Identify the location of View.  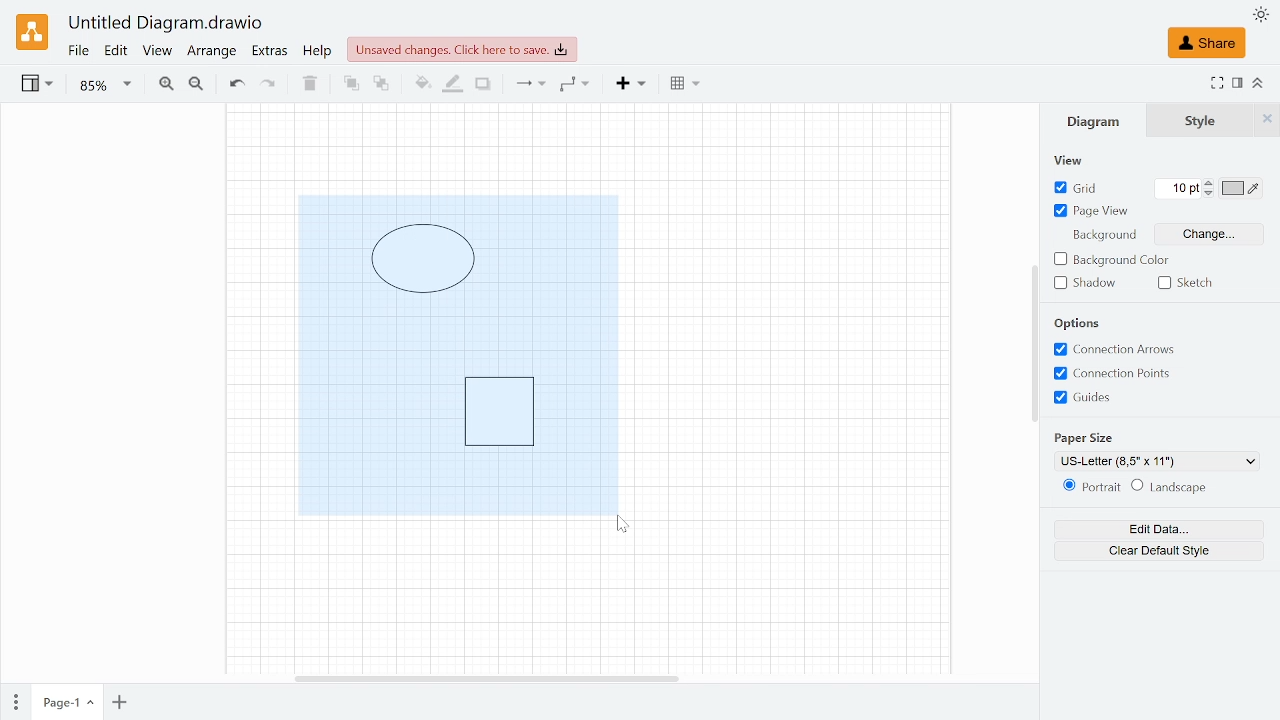
(158, 53).